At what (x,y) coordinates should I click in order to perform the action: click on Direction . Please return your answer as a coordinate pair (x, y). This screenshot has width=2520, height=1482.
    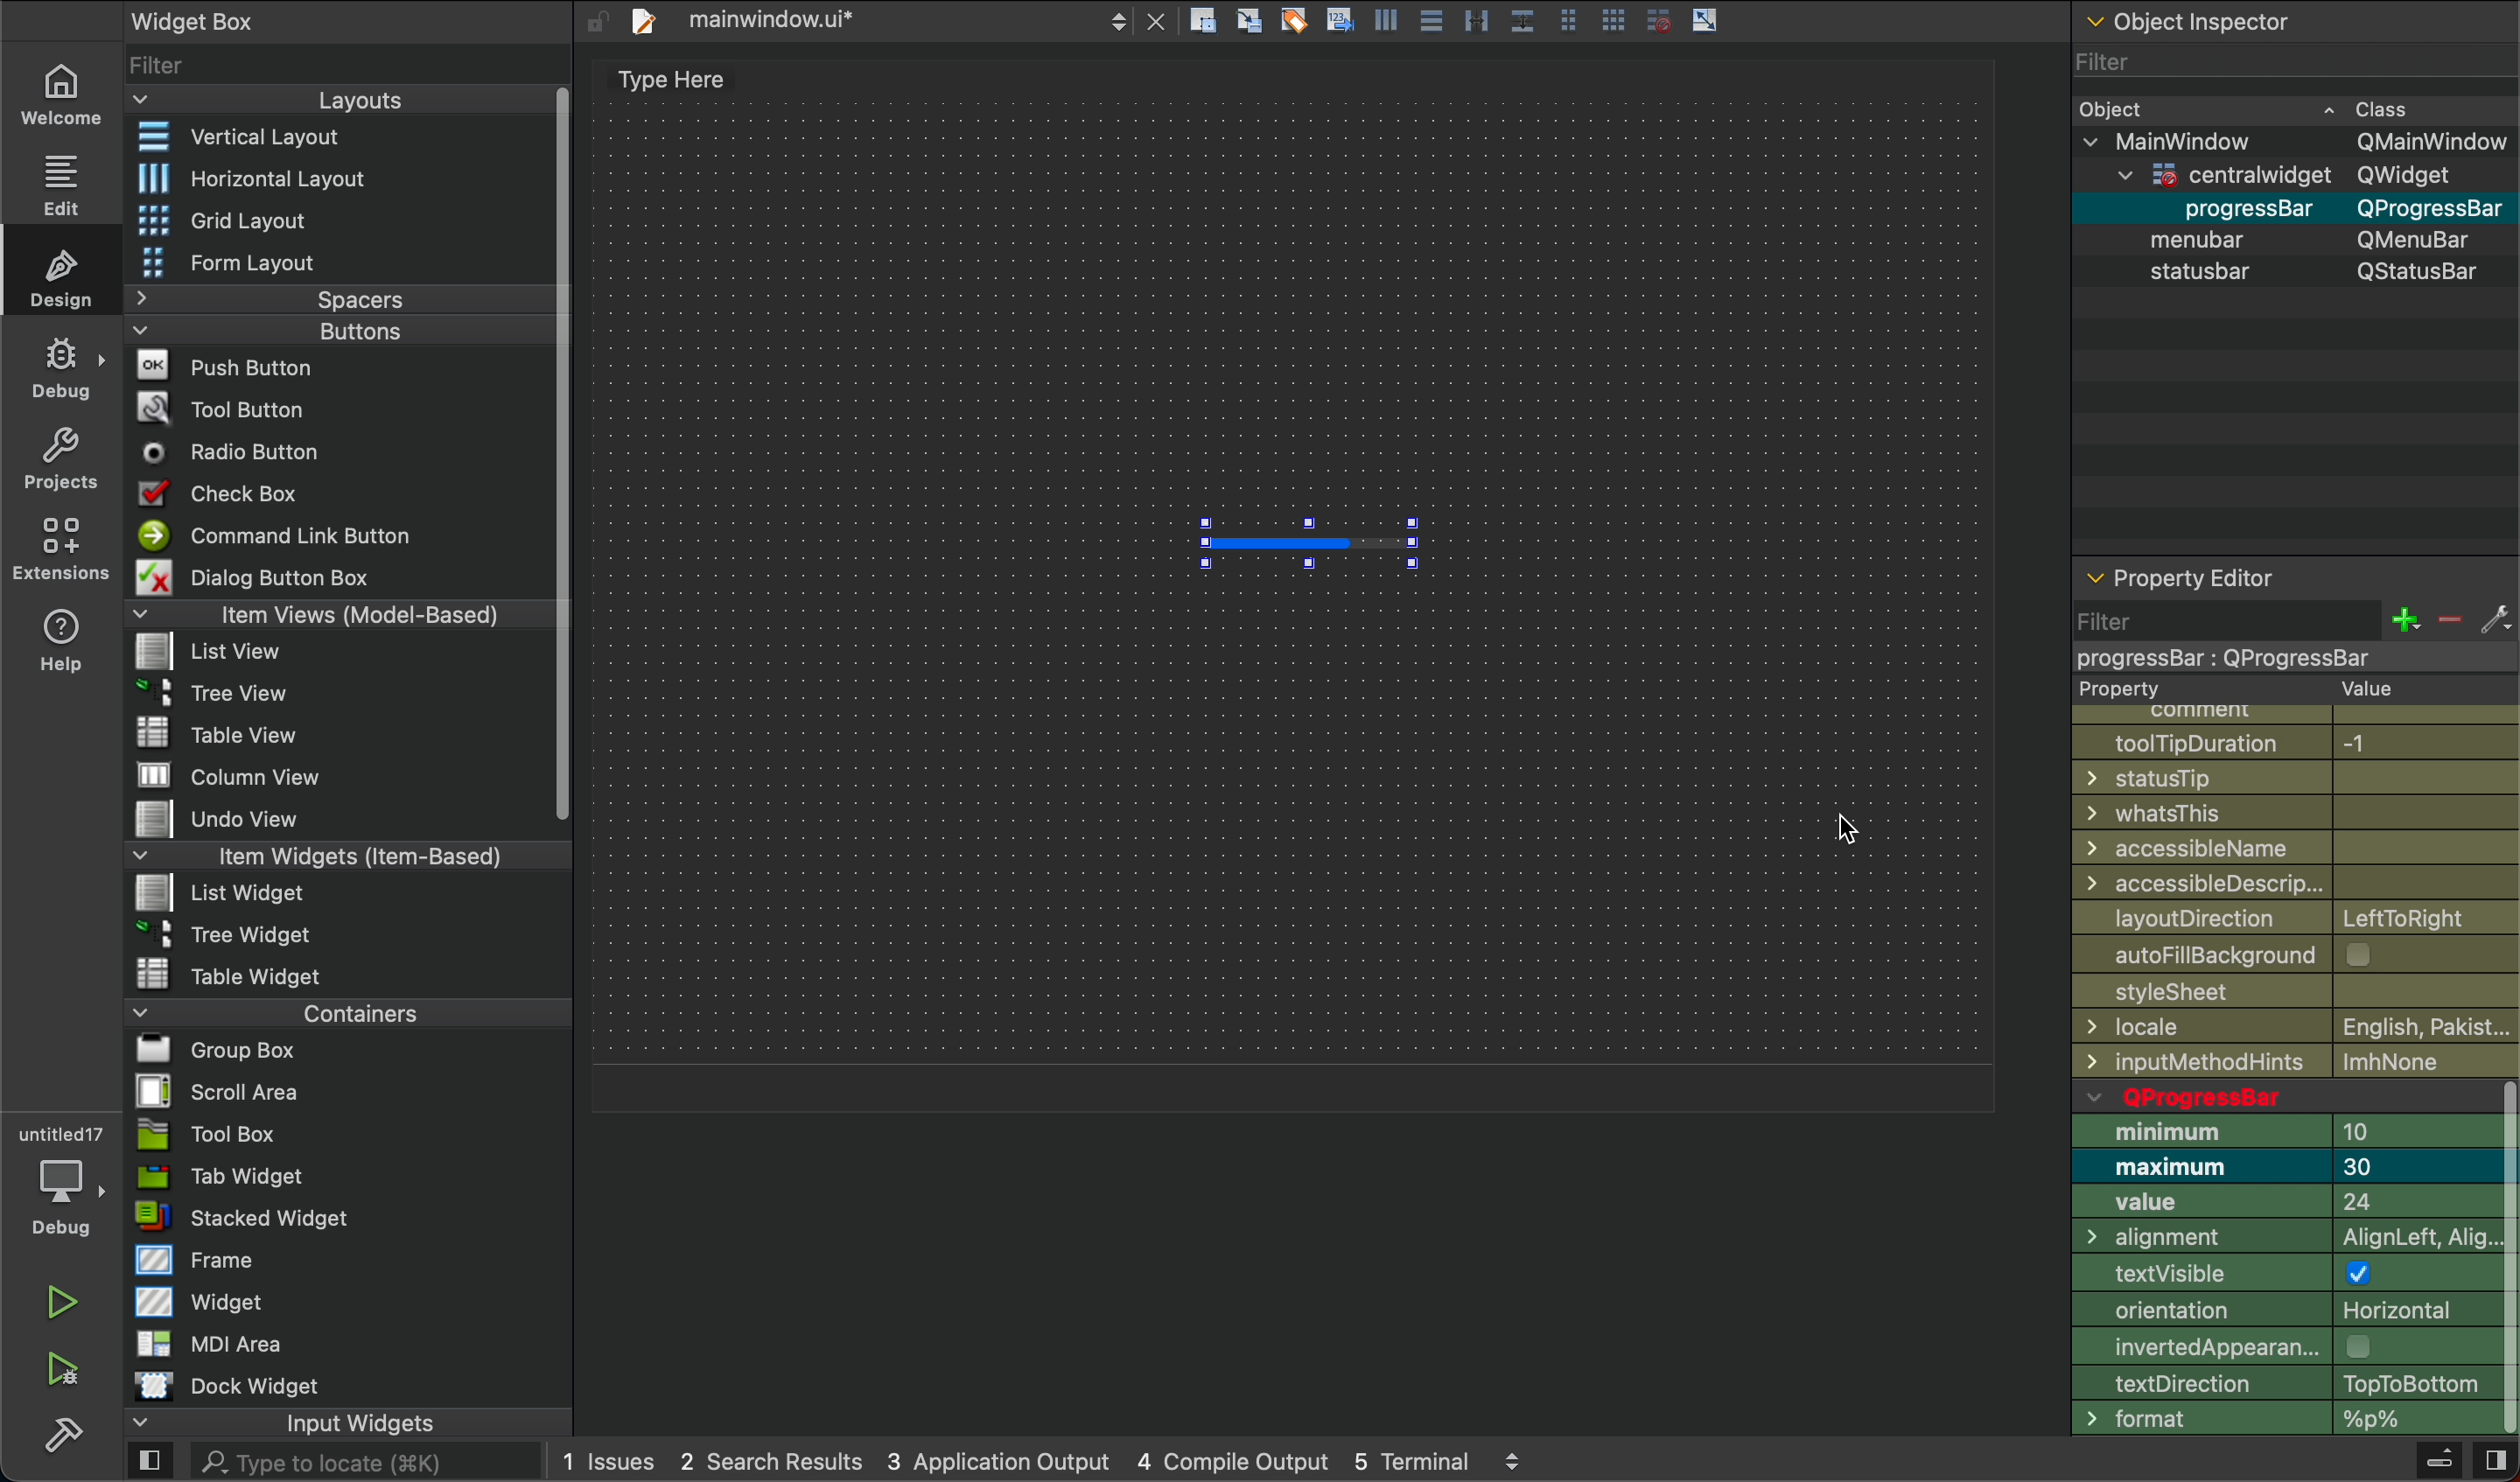
    Looking at the image, I should click on (2277, 1383).